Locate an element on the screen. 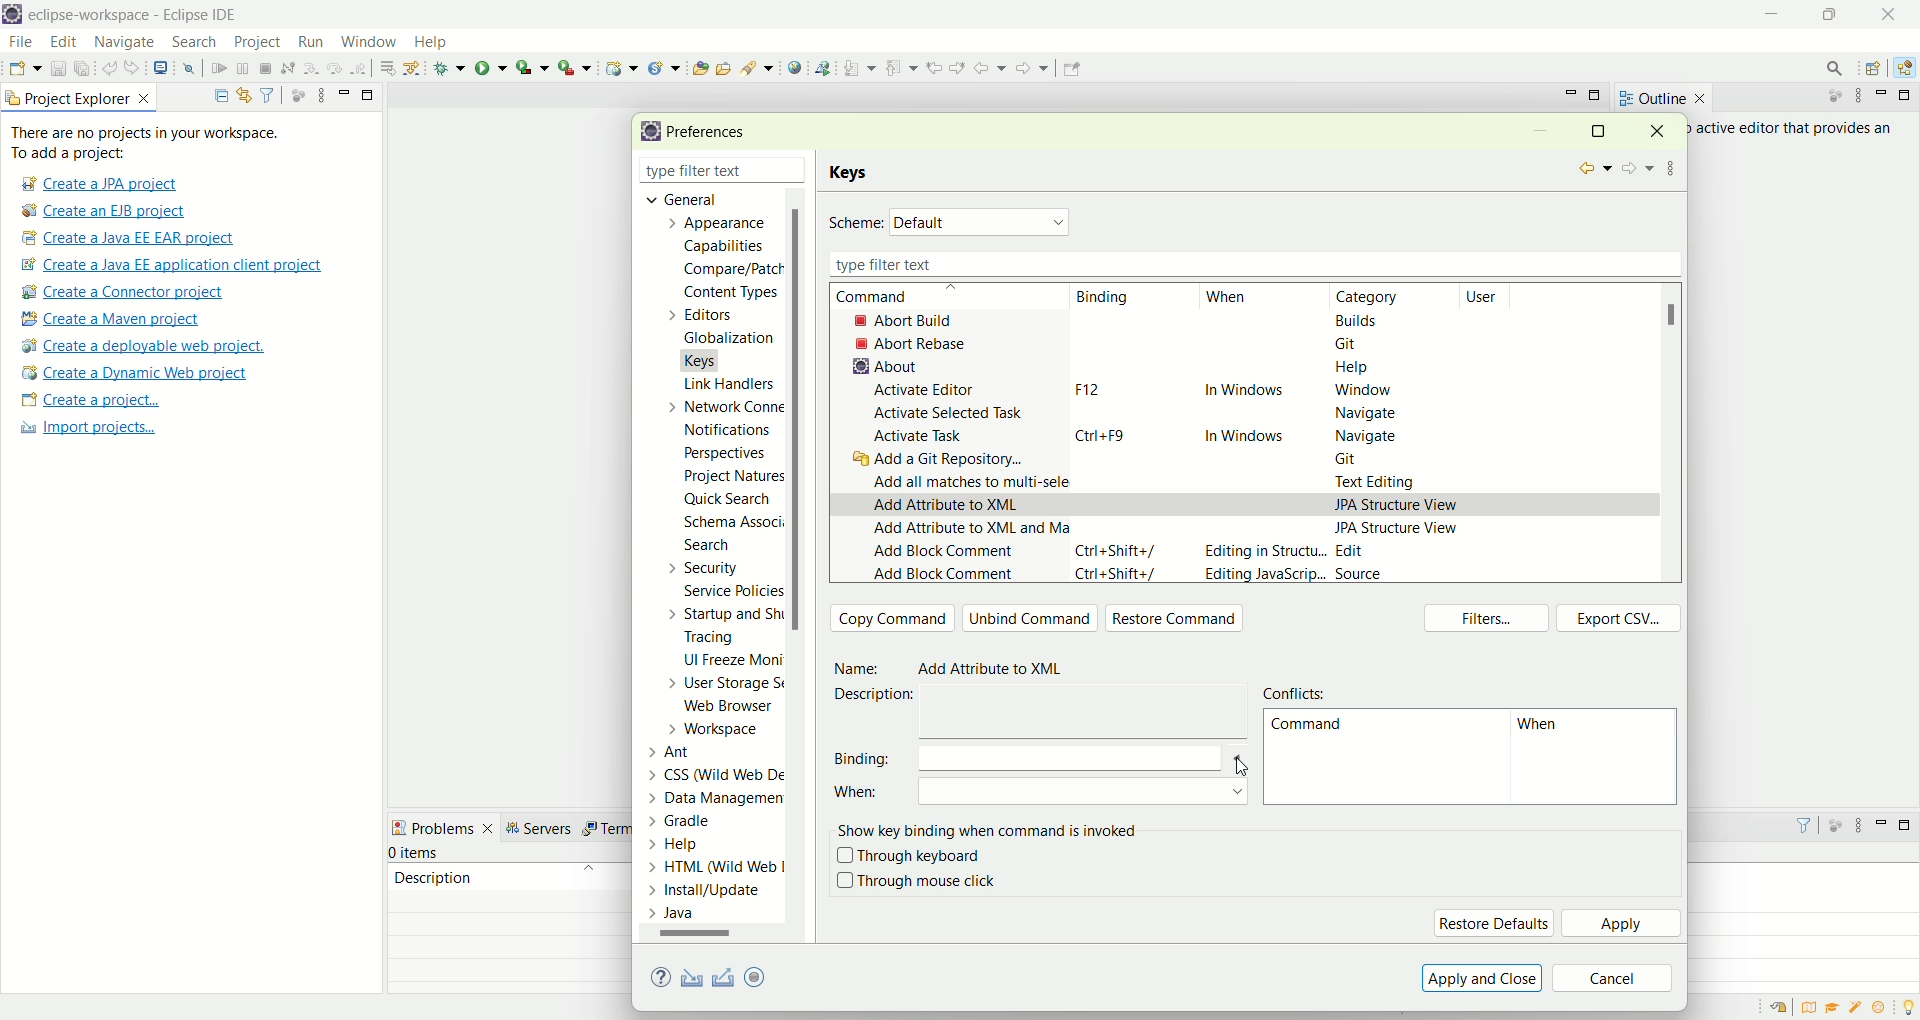  open web browser is located at coordinates (795, 68).